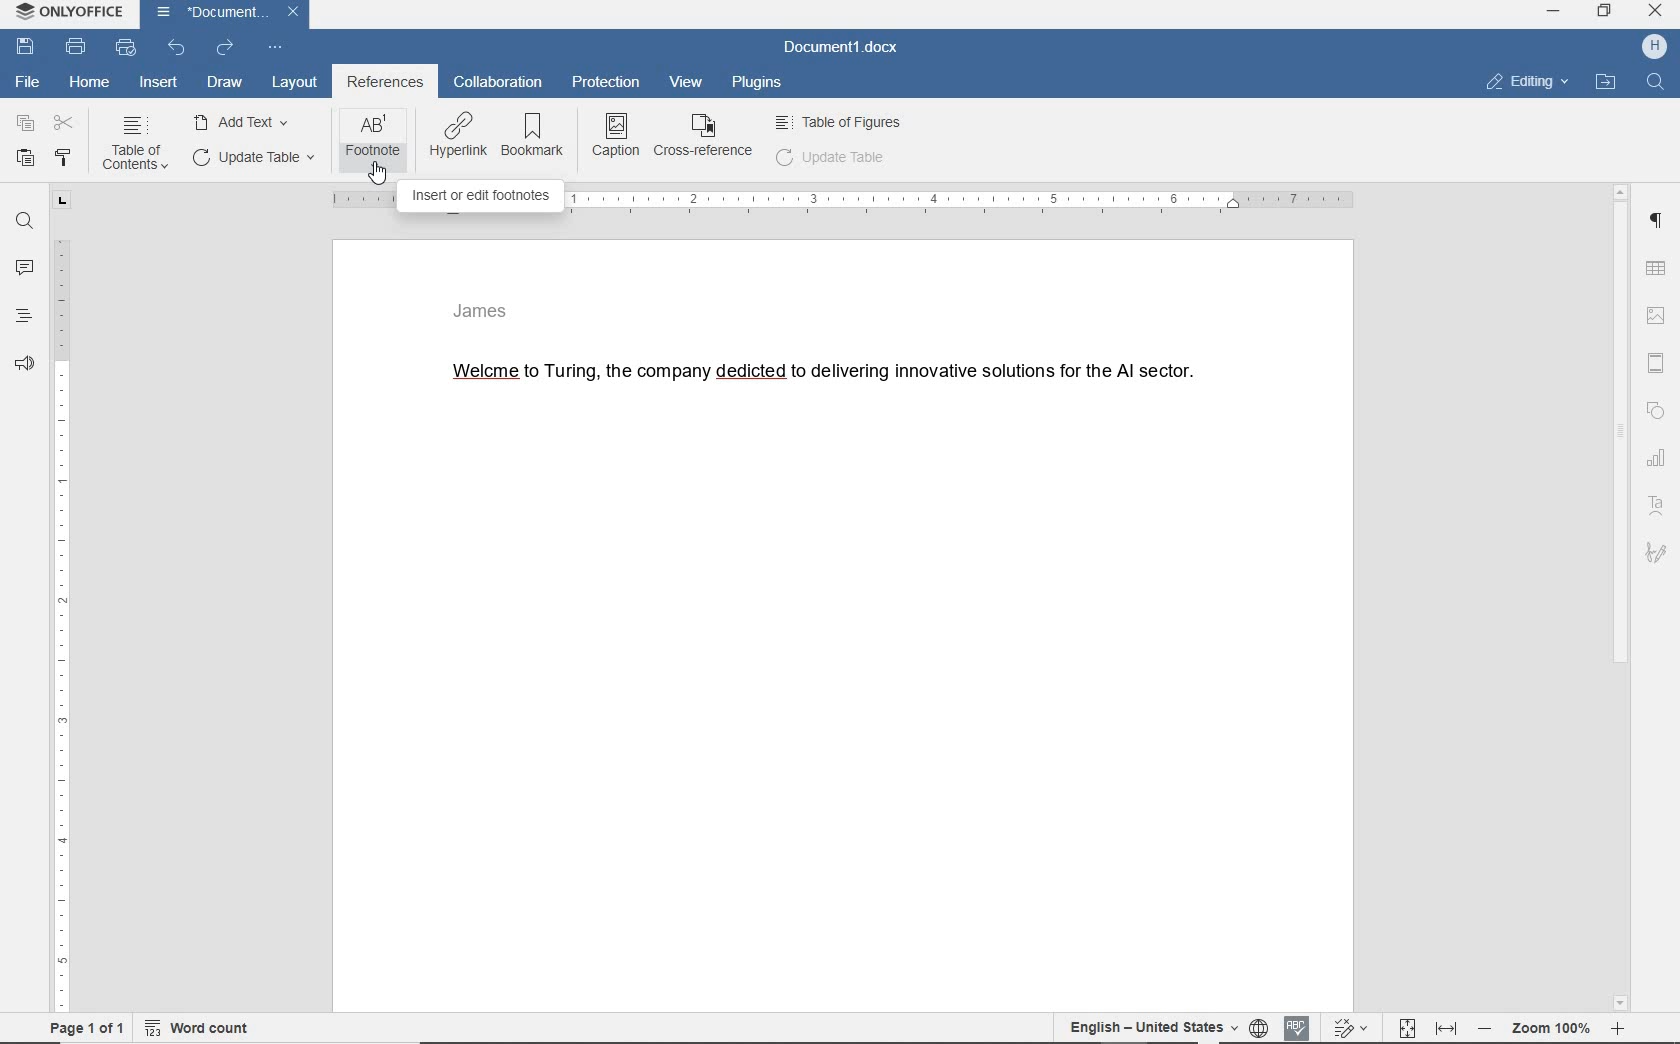  Describe the element at coordinates (1659, 360) in the screenshot. I see `HEADER & FOOTERS` at that location.